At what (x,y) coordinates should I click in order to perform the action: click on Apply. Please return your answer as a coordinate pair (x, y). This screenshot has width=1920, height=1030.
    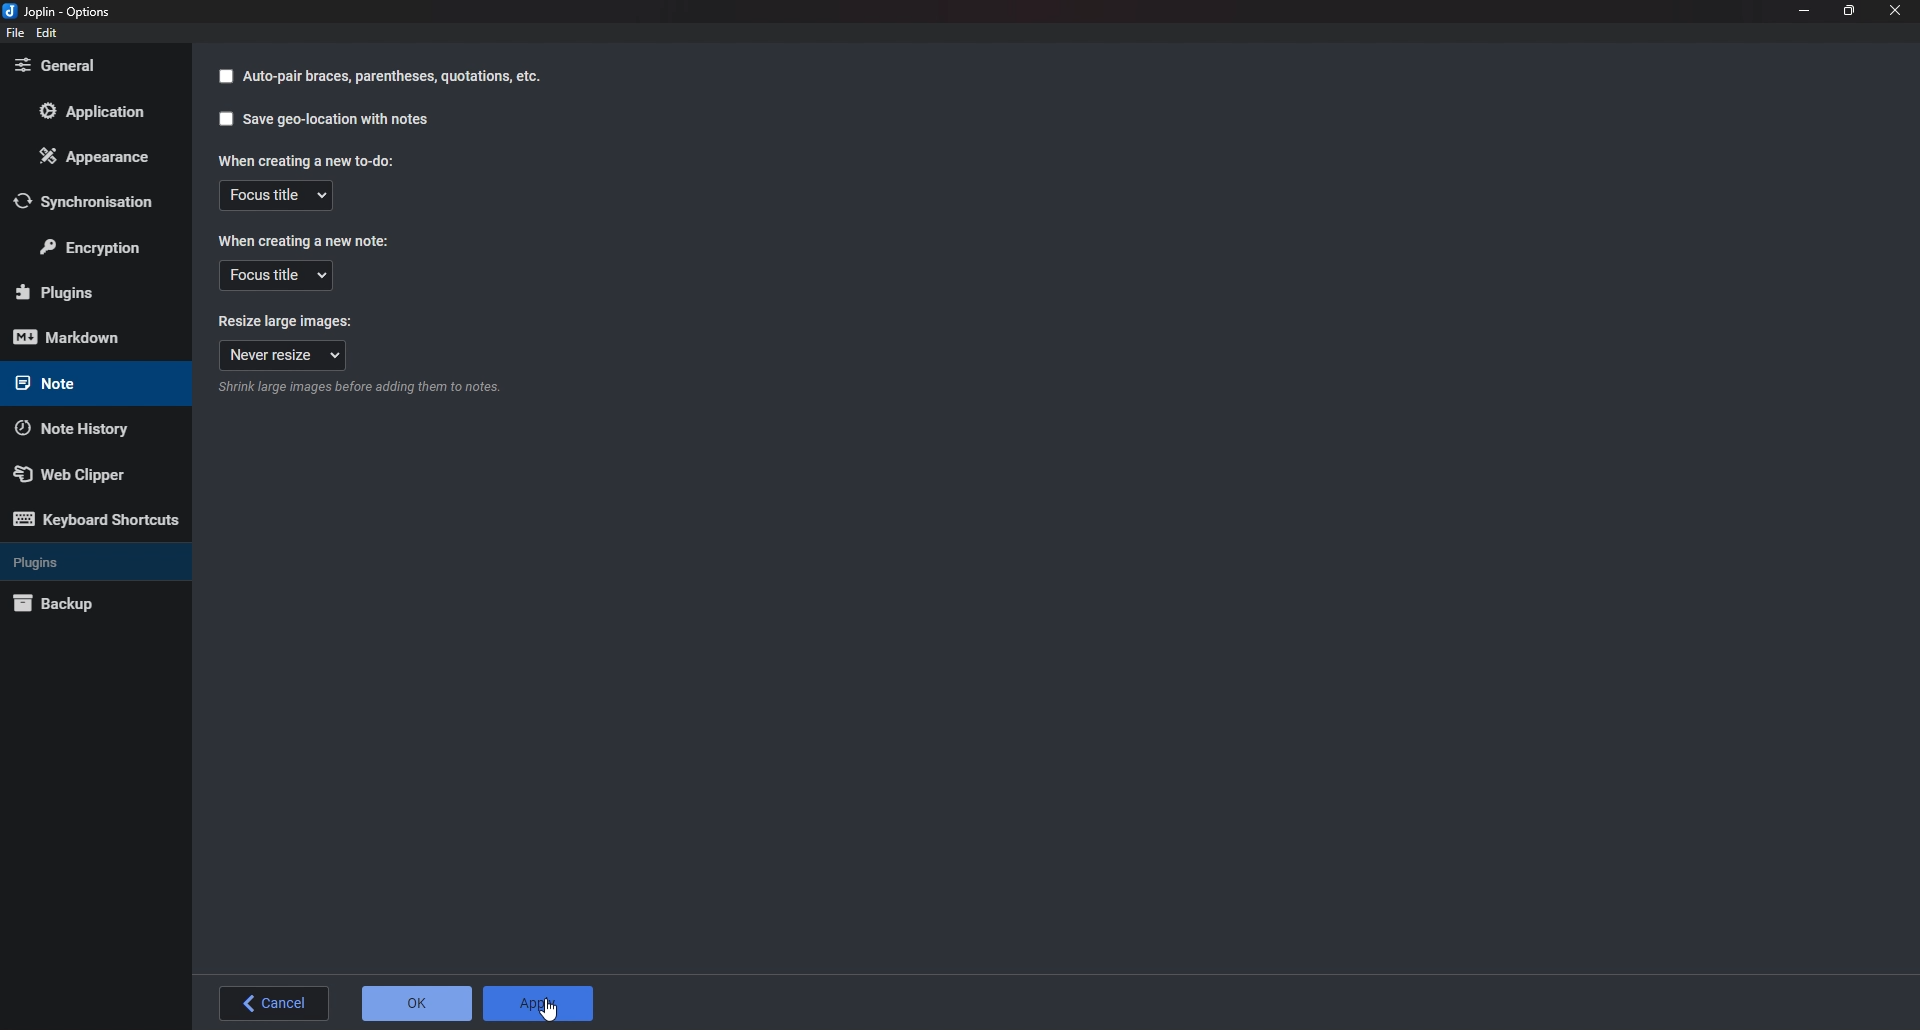
    Looking at the image, I should click on (540, 1003).